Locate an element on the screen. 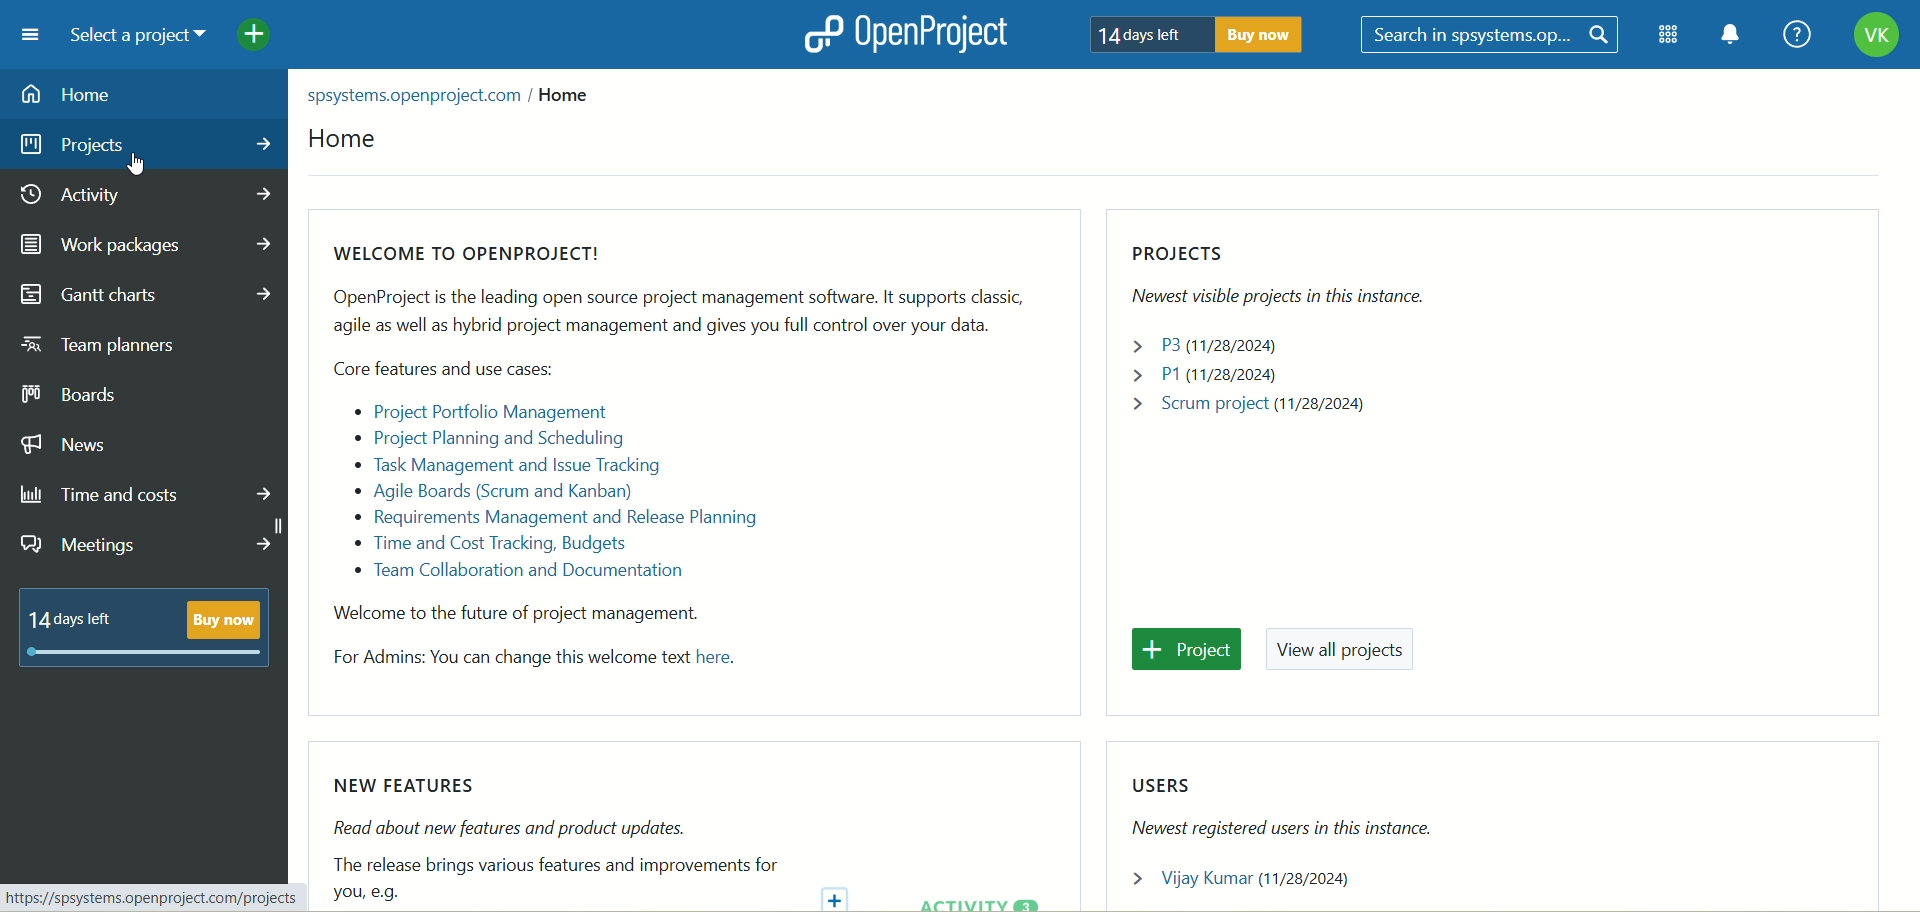 This screenshot has width=1920, height=912. https://spsystems.openproject.com/projects is located at coordinates (150, 892).